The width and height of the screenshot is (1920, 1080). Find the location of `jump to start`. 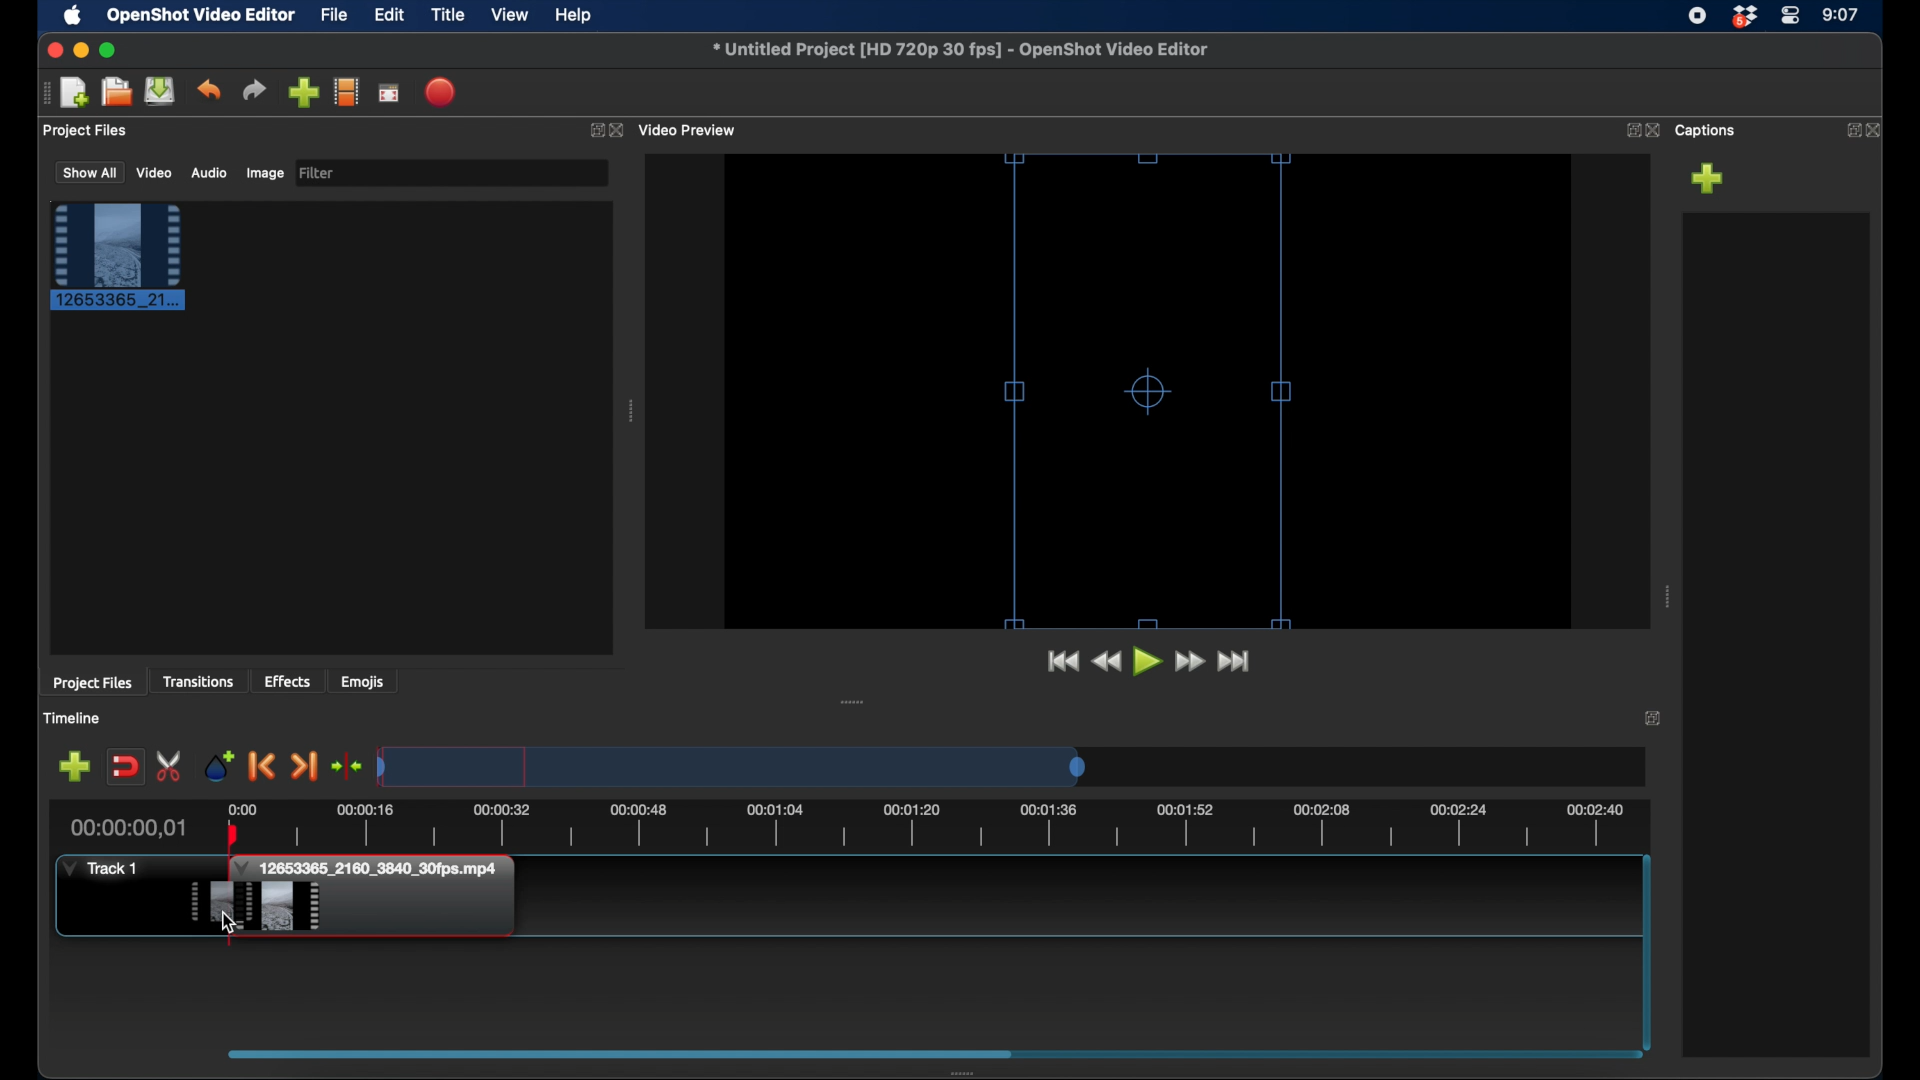

jump to start is located at coordinates (1059, 661).